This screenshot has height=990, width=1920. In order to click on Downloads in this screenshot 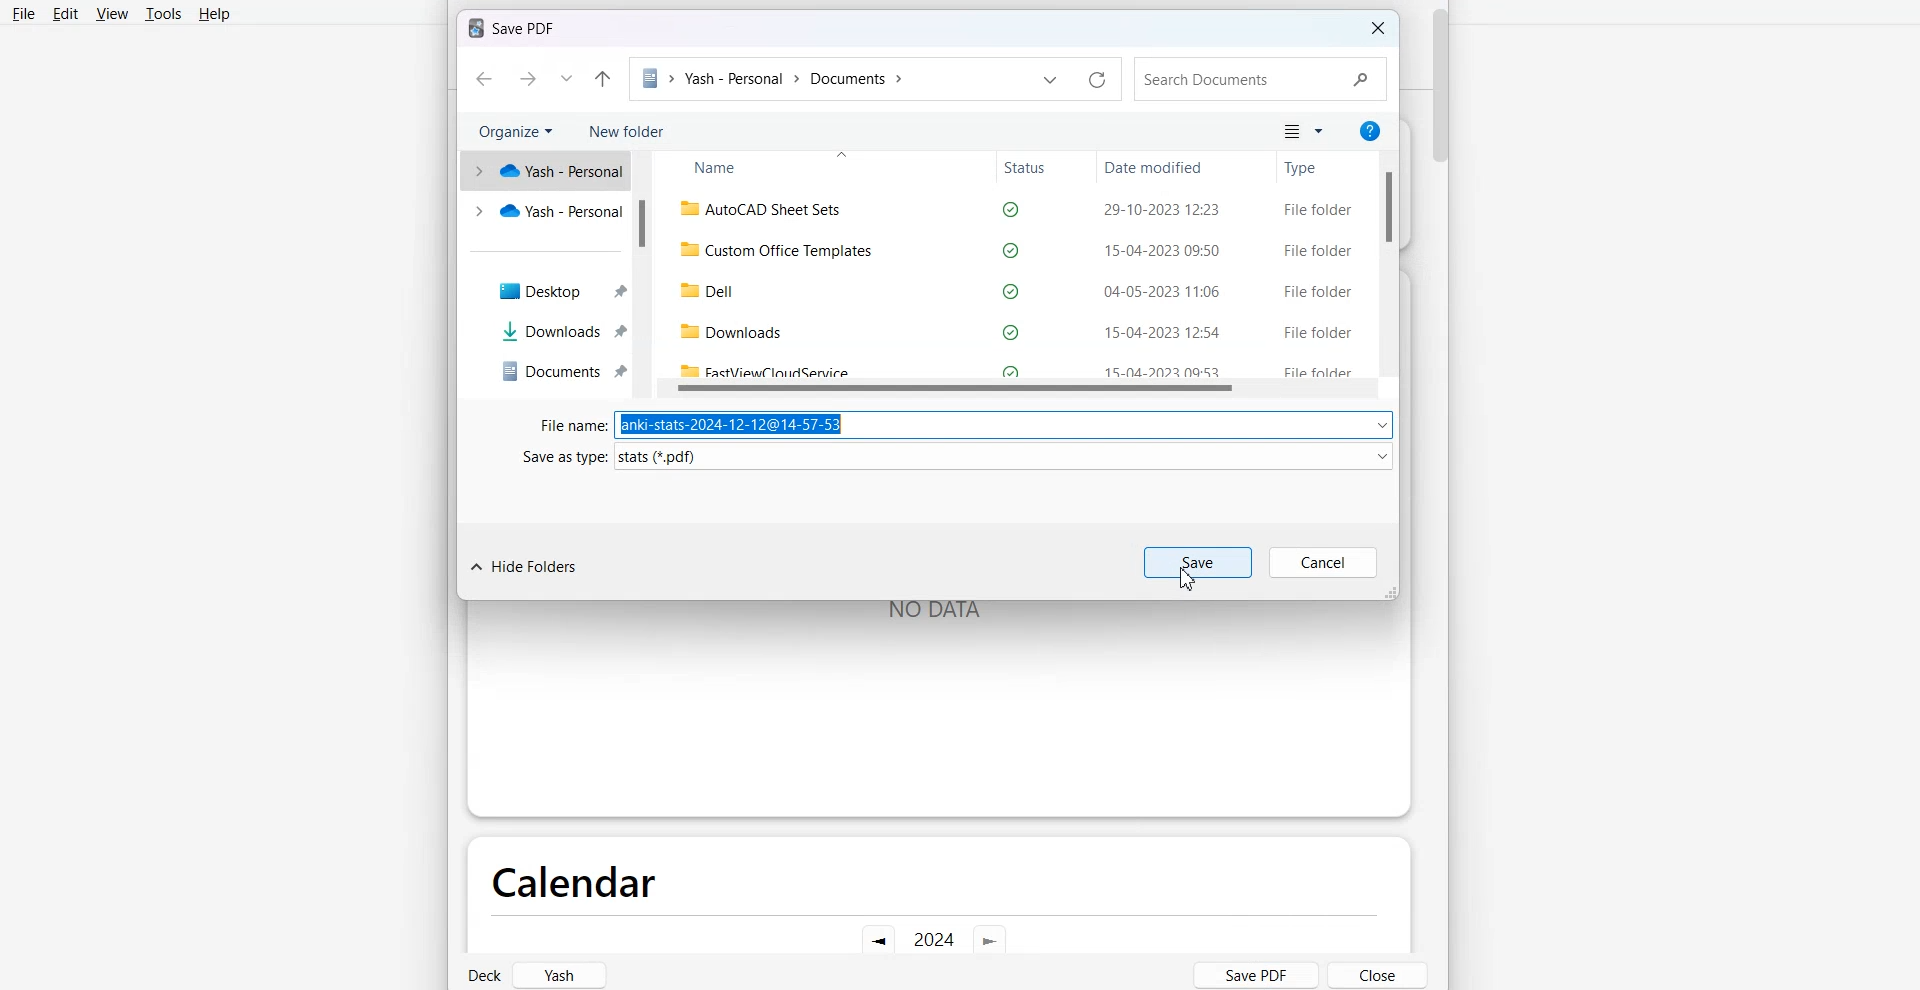, I will do `click(544, 333)`.